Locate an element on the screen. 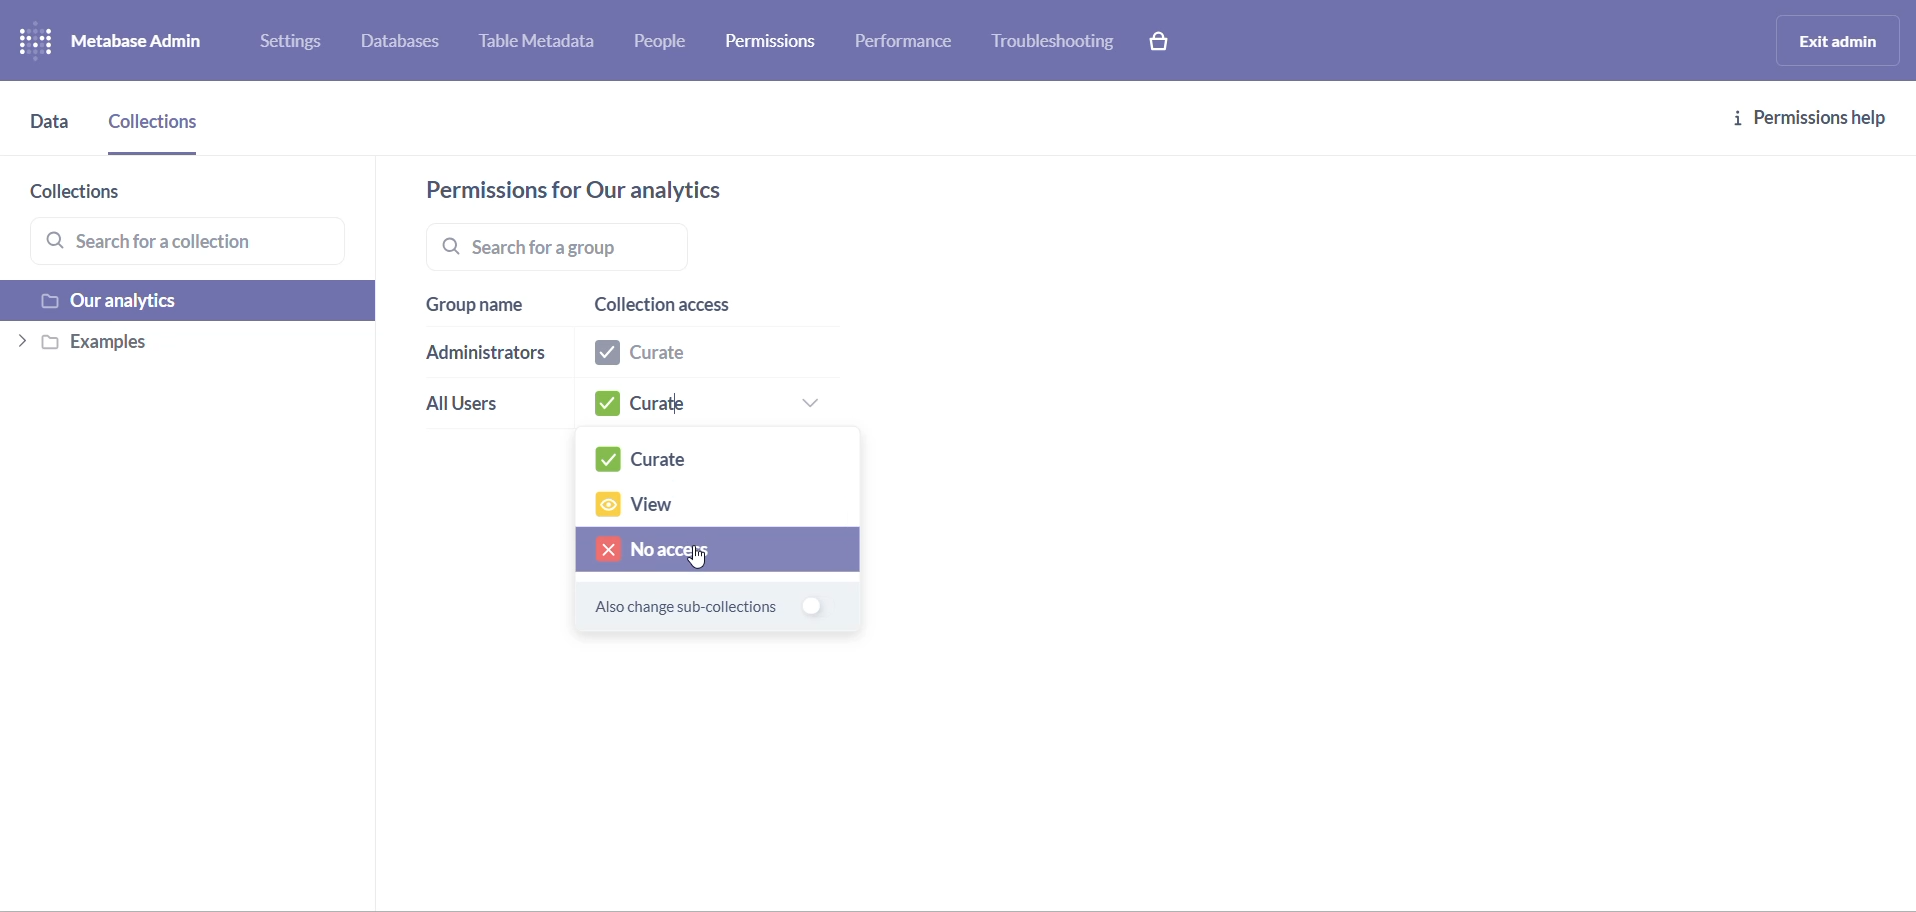  collections is located at coordinates (106, 194).